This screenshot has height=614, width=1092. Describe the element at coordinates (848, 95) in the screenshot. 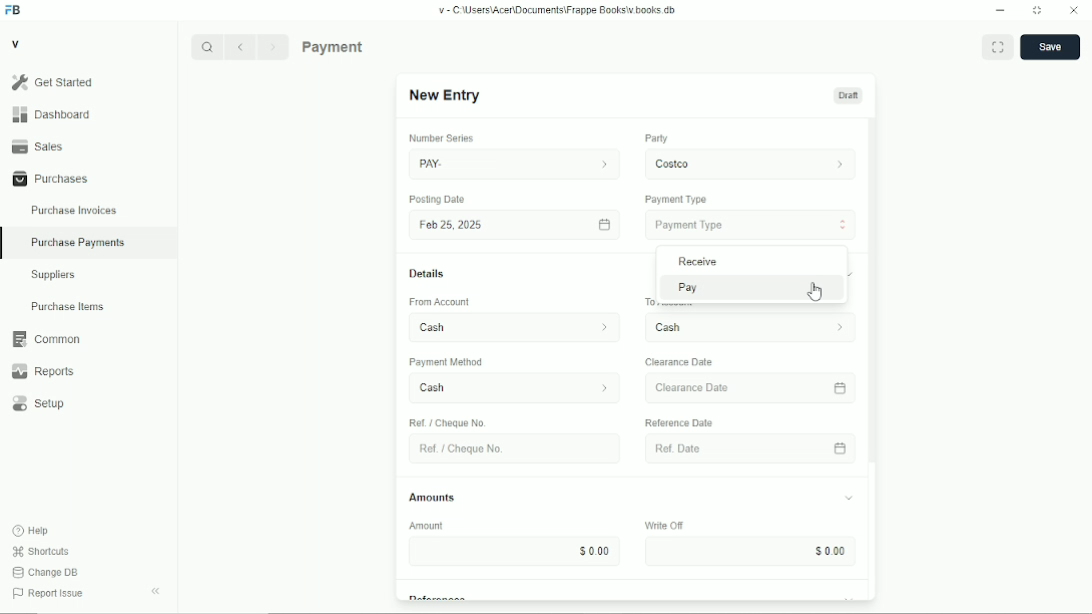

I see `Draft` at that location.